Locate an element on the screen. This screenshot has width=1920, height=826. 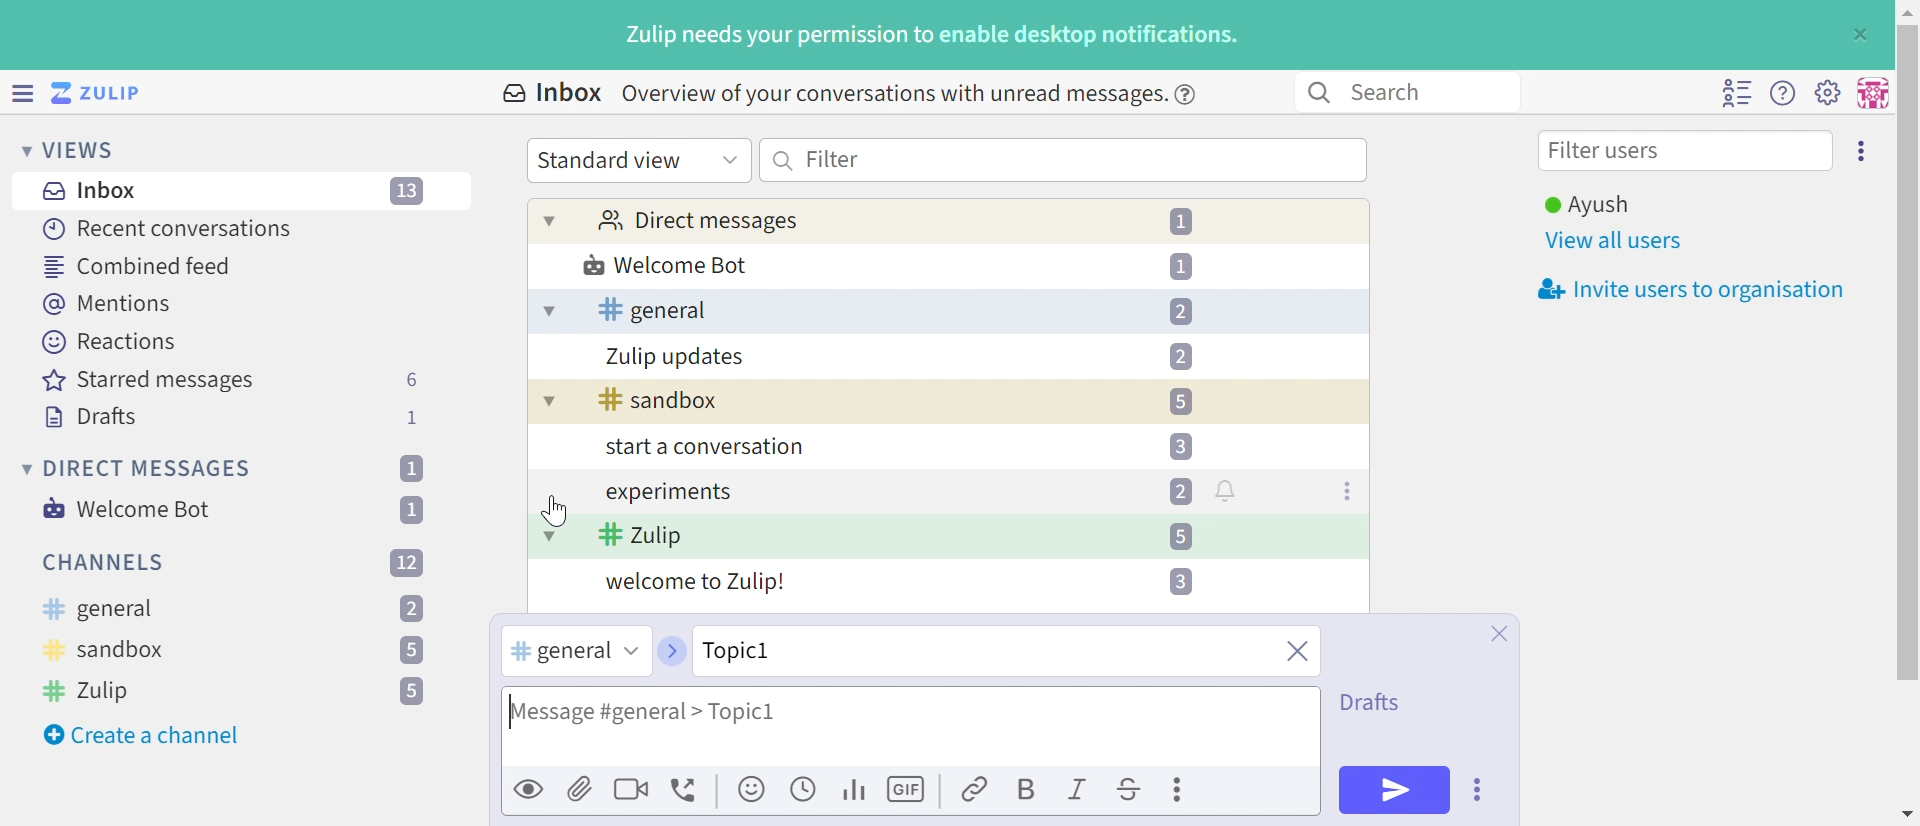
start a conversation is located at coordinates (700, 449).